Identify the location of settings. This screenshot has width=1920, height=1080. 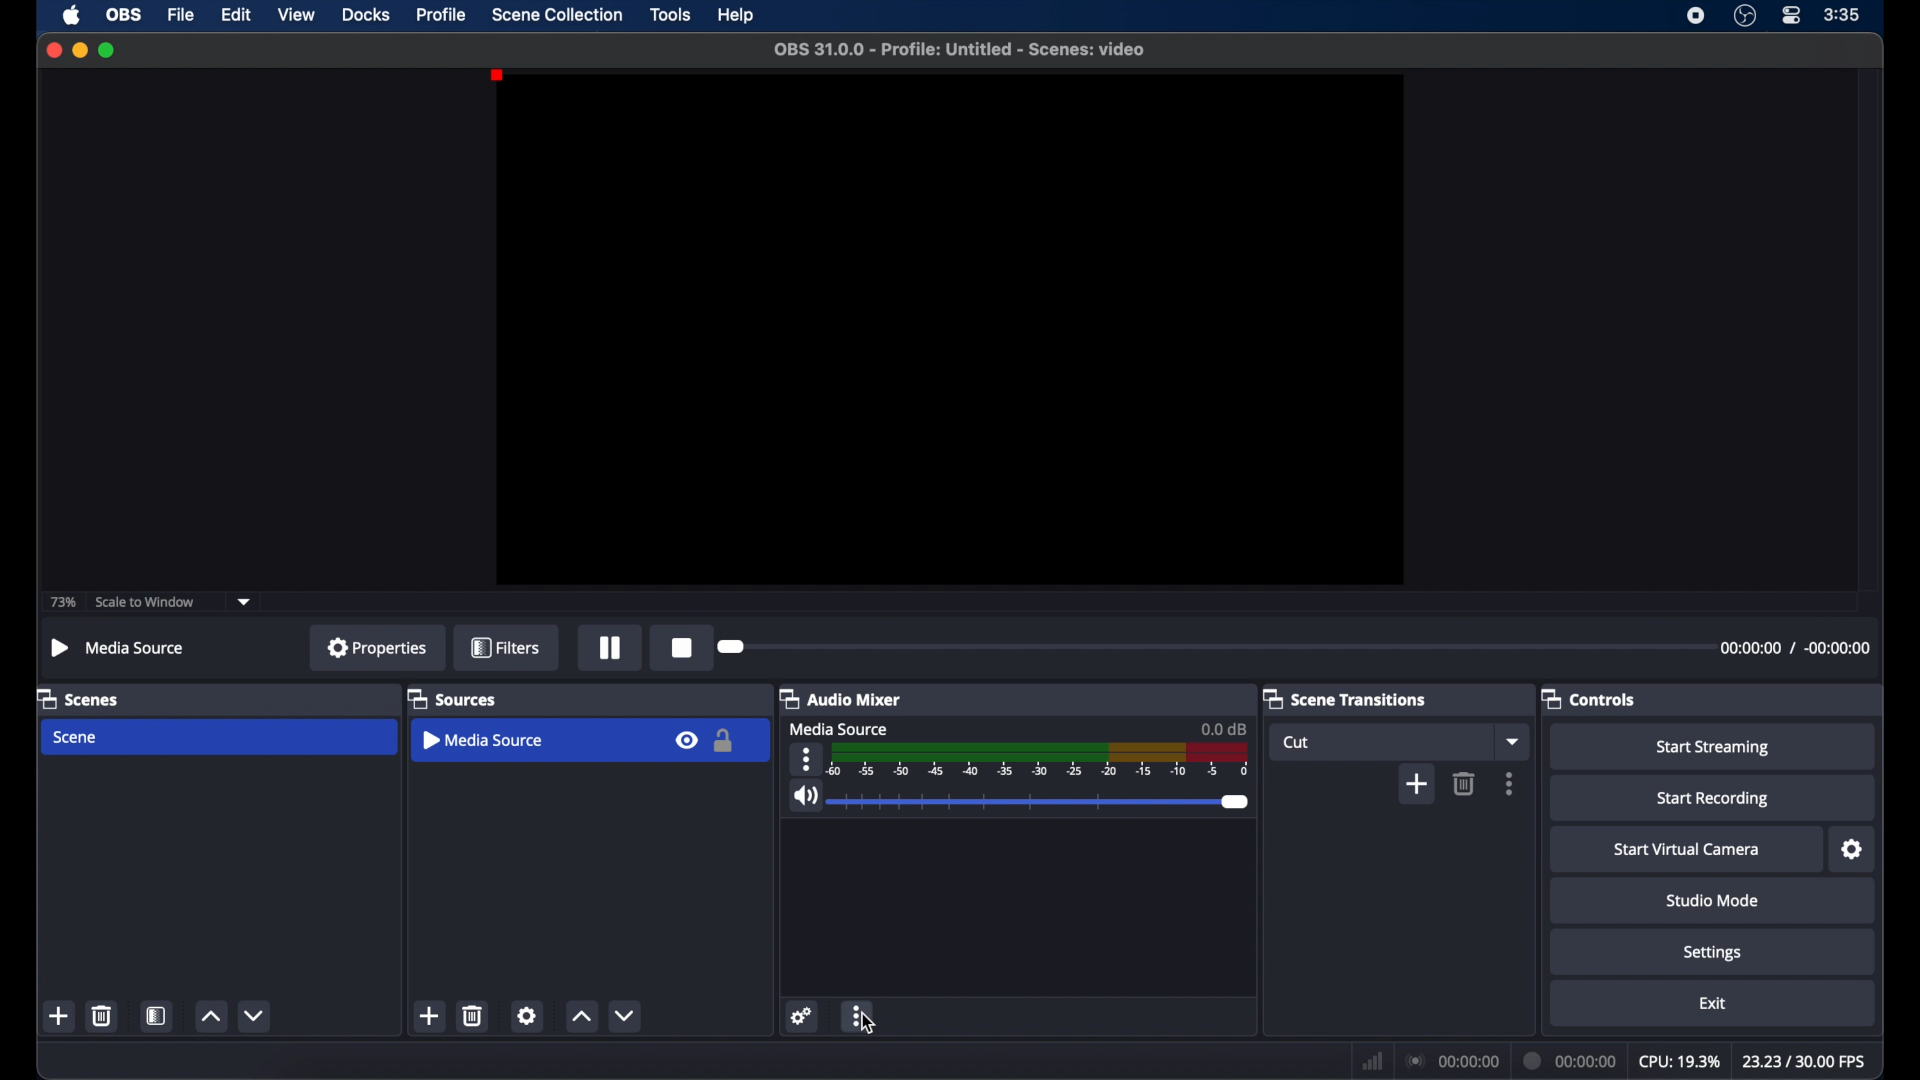
(1712, 954).